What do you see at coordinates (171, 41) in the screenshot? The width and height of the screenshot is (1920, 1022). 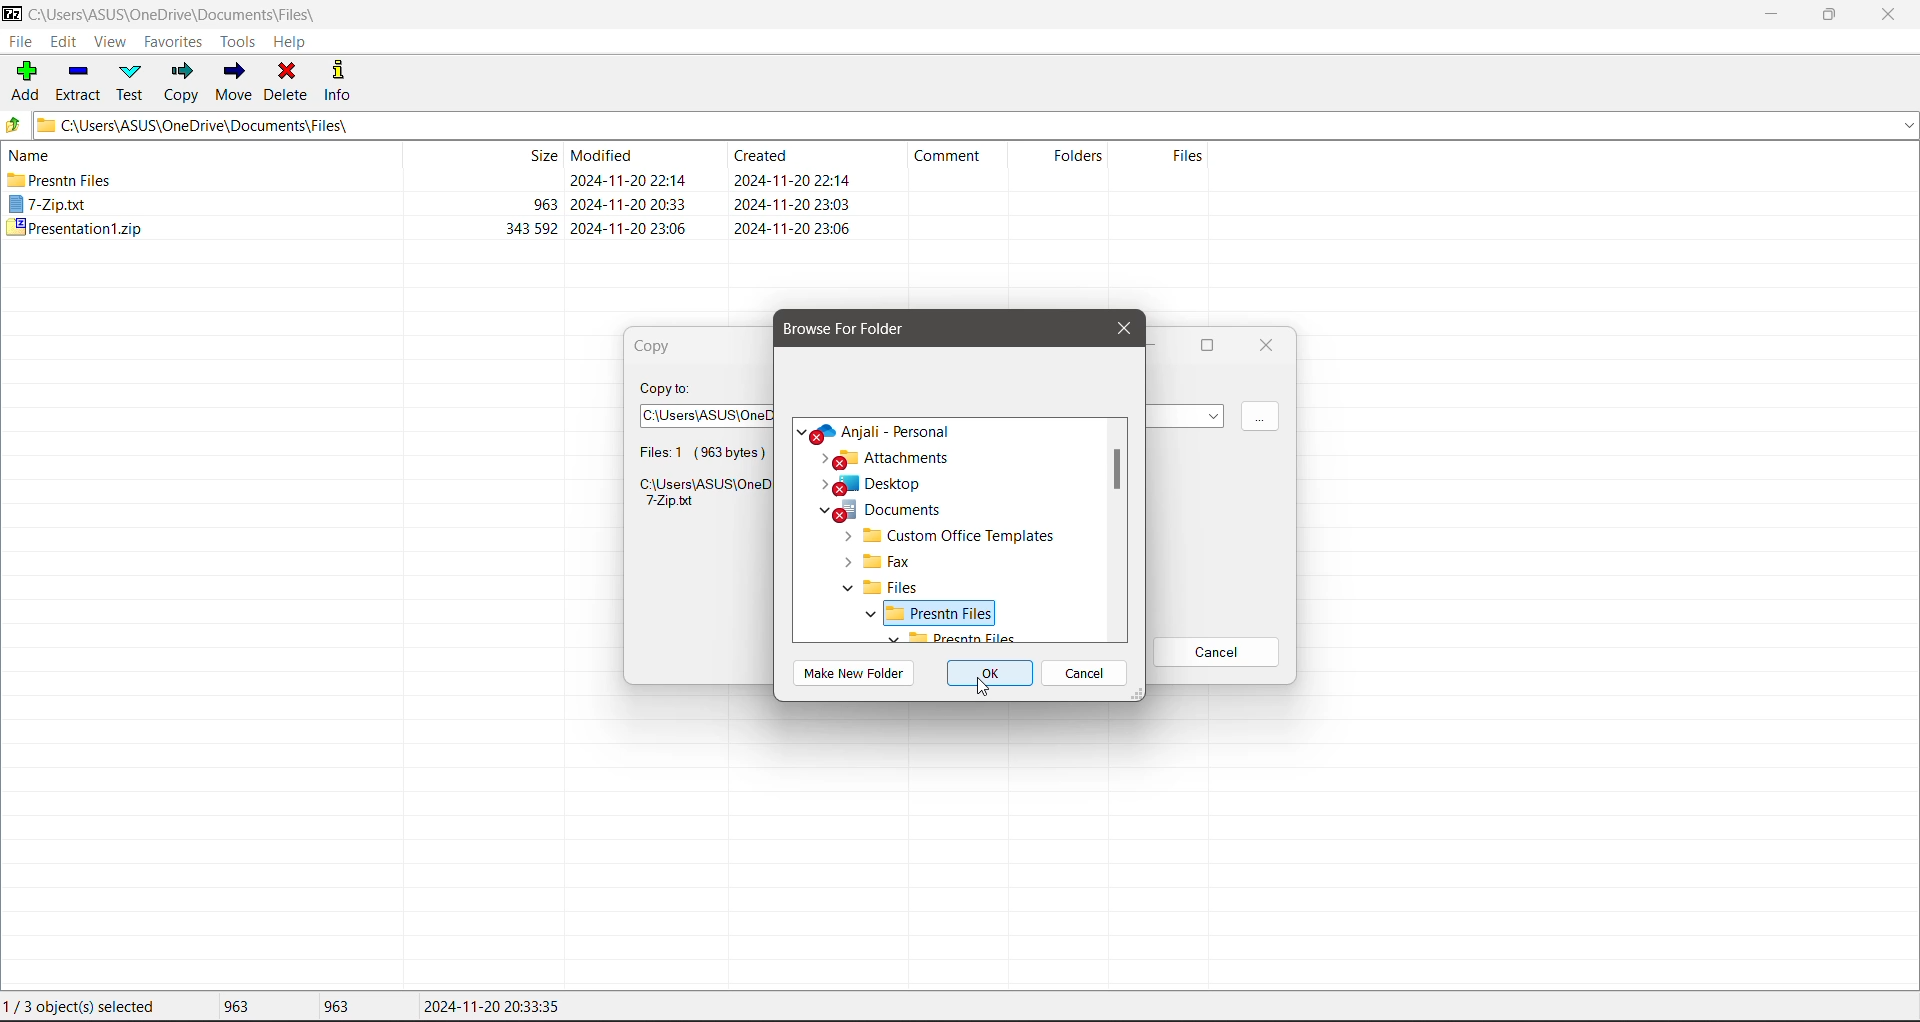 I see `Favorites` at bounding box center [171, 41].